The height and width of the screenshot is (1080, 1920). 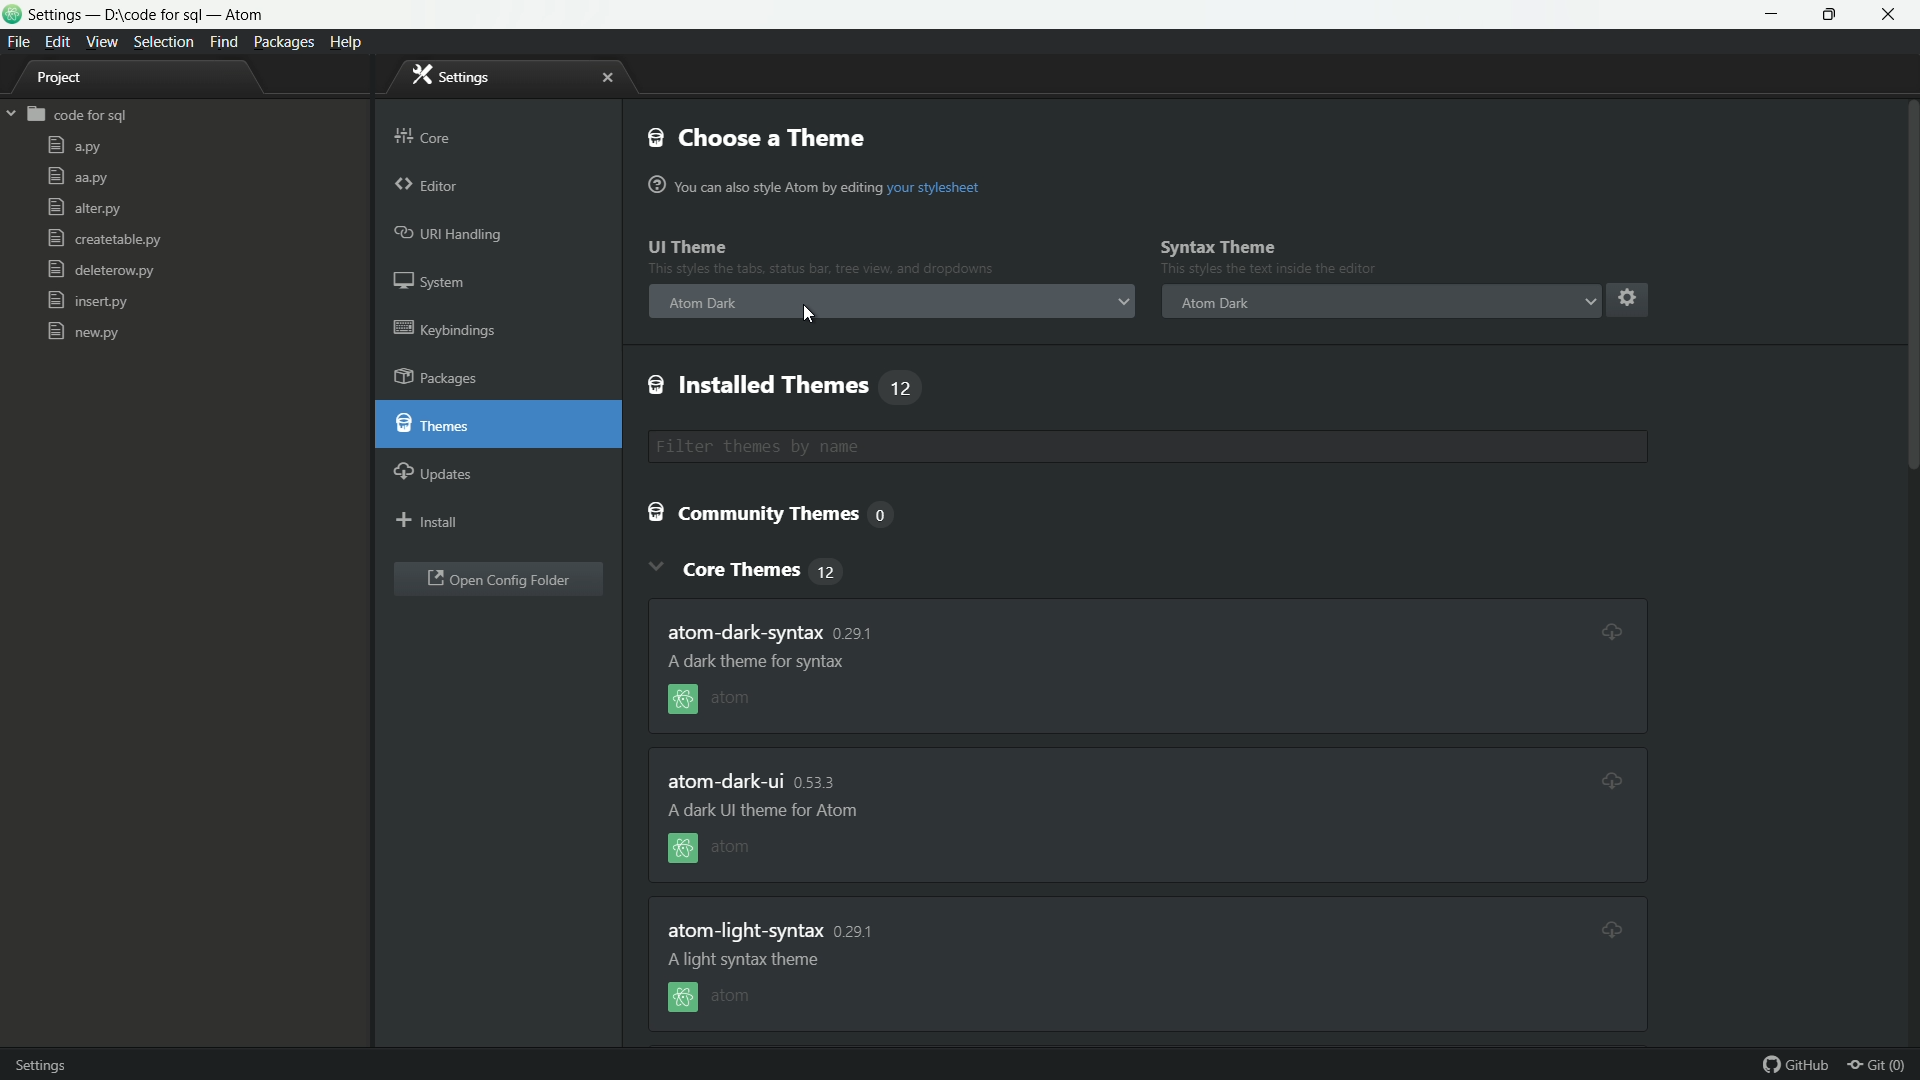 I want to click on edit menu, so click(x=58, y=40).